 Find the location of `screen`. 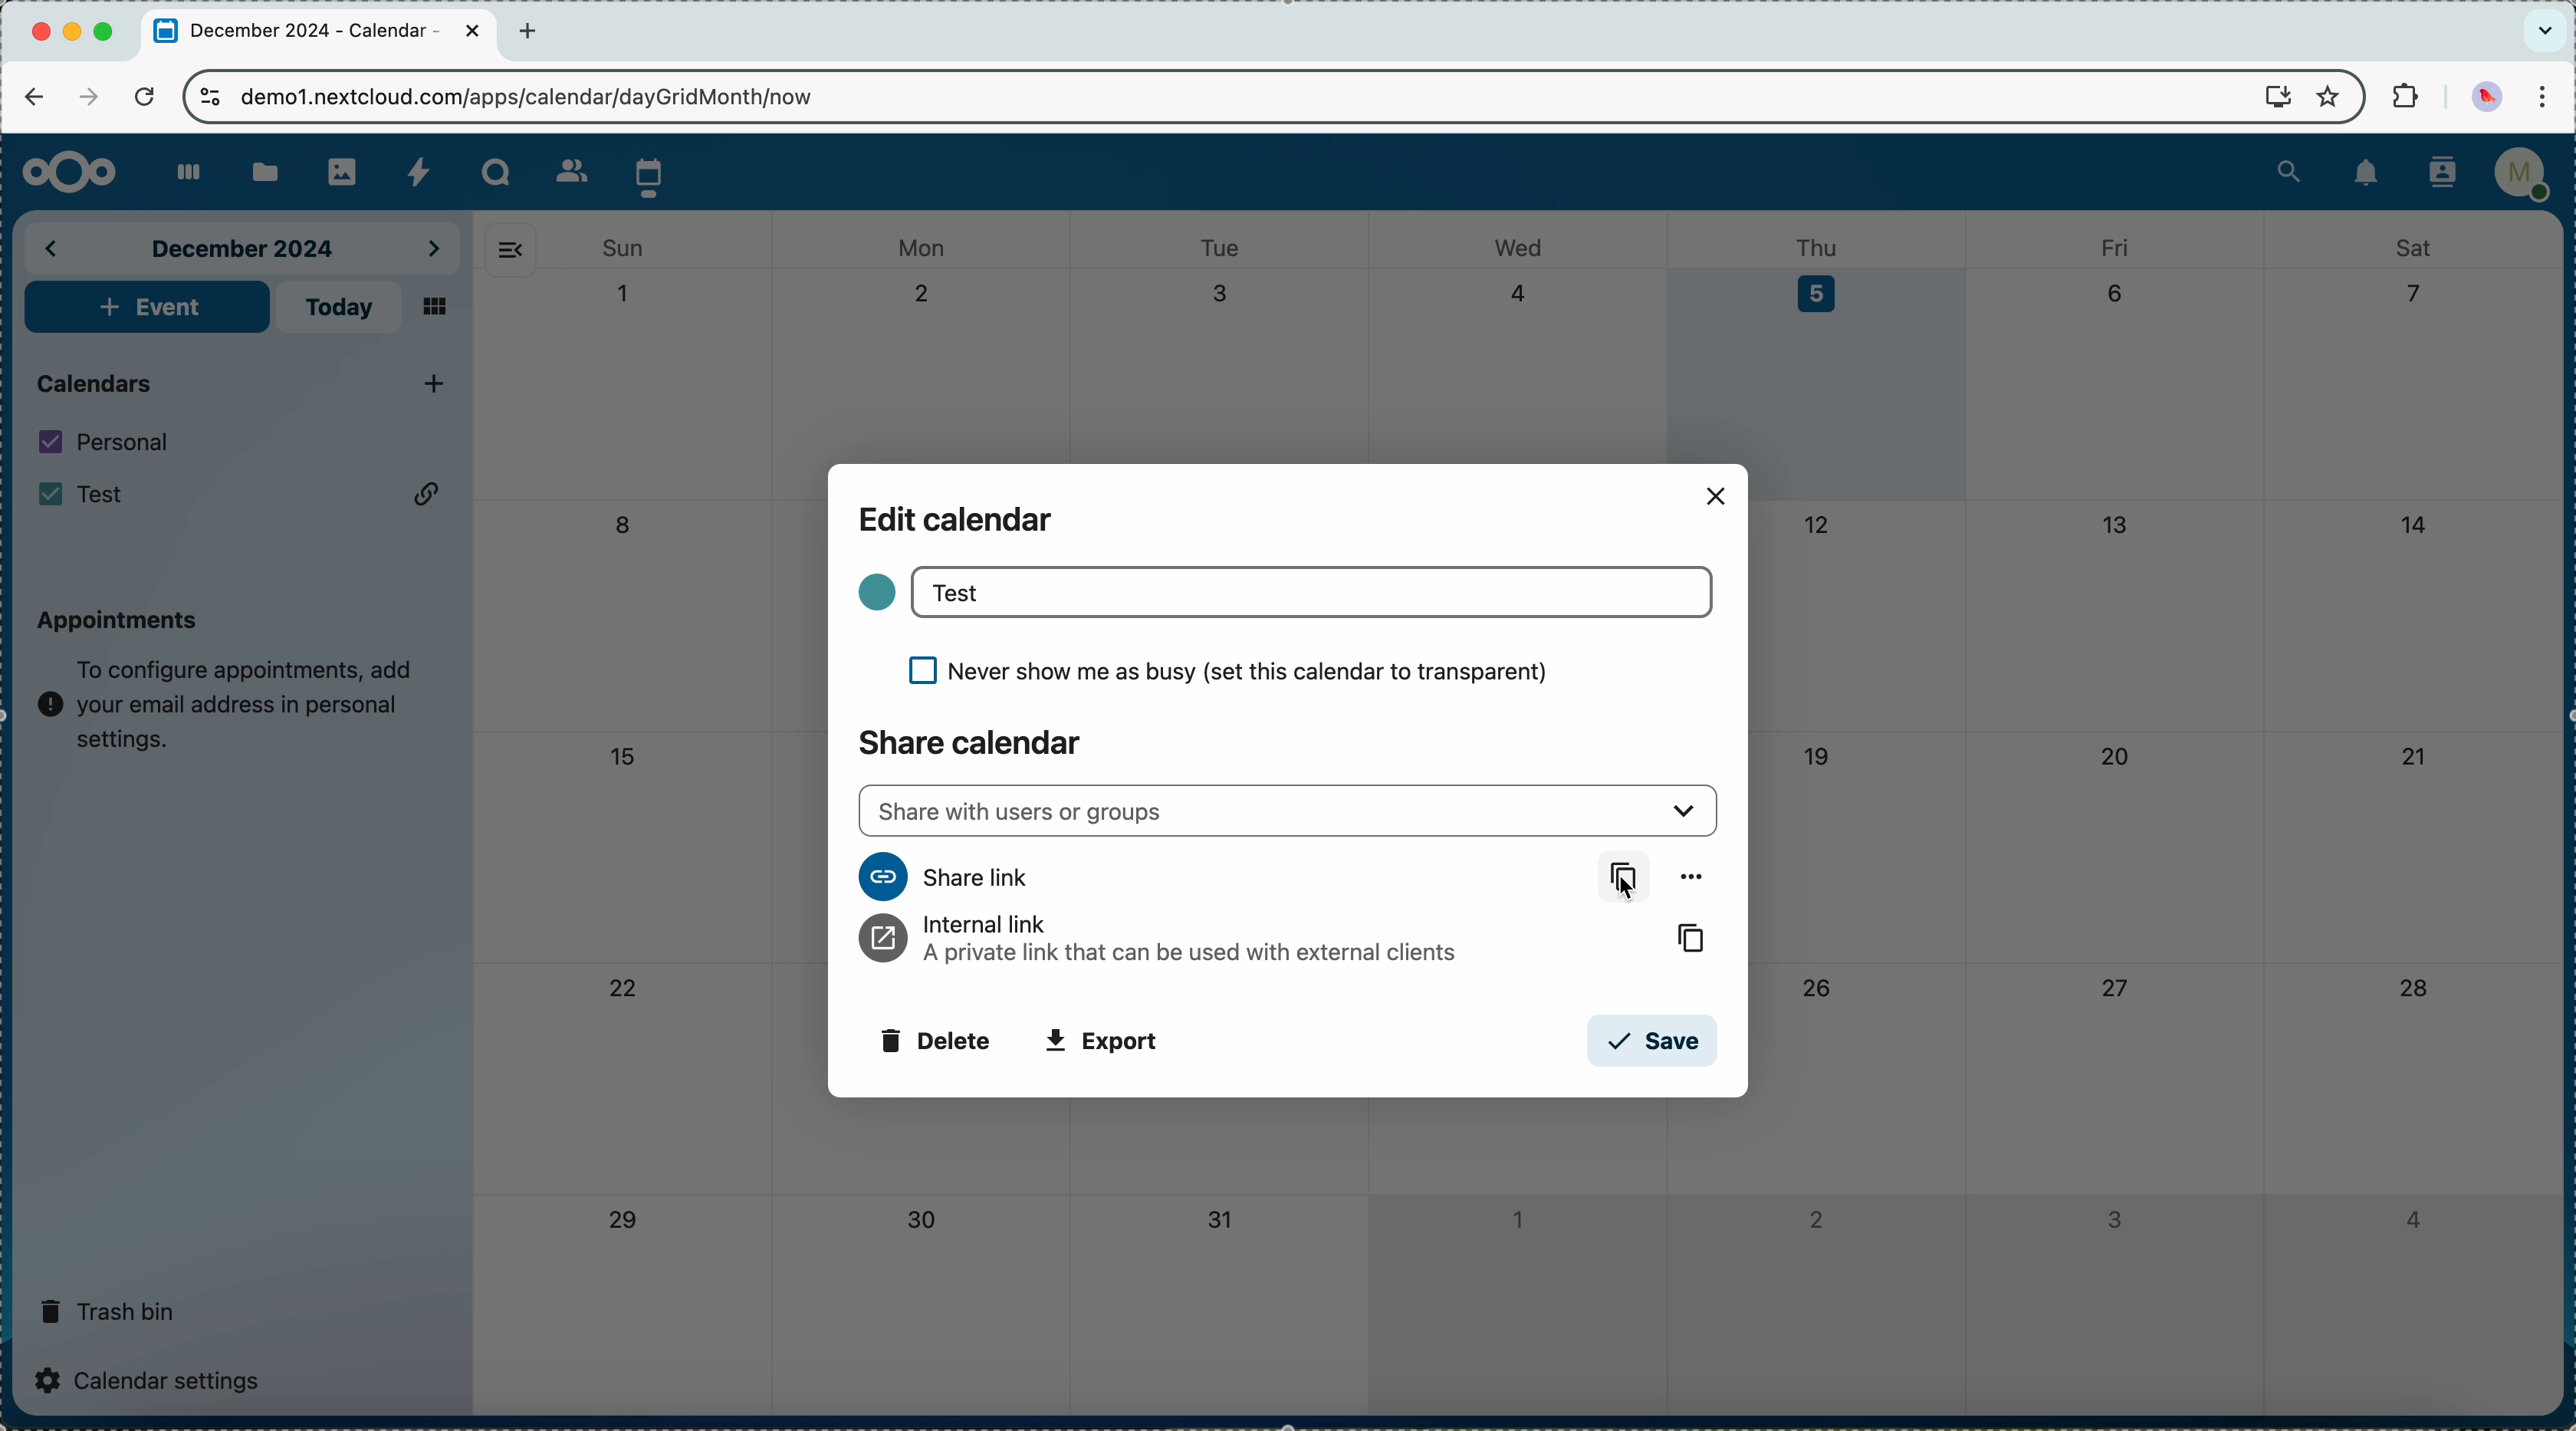

screen is located at coordinates (2268, 98).